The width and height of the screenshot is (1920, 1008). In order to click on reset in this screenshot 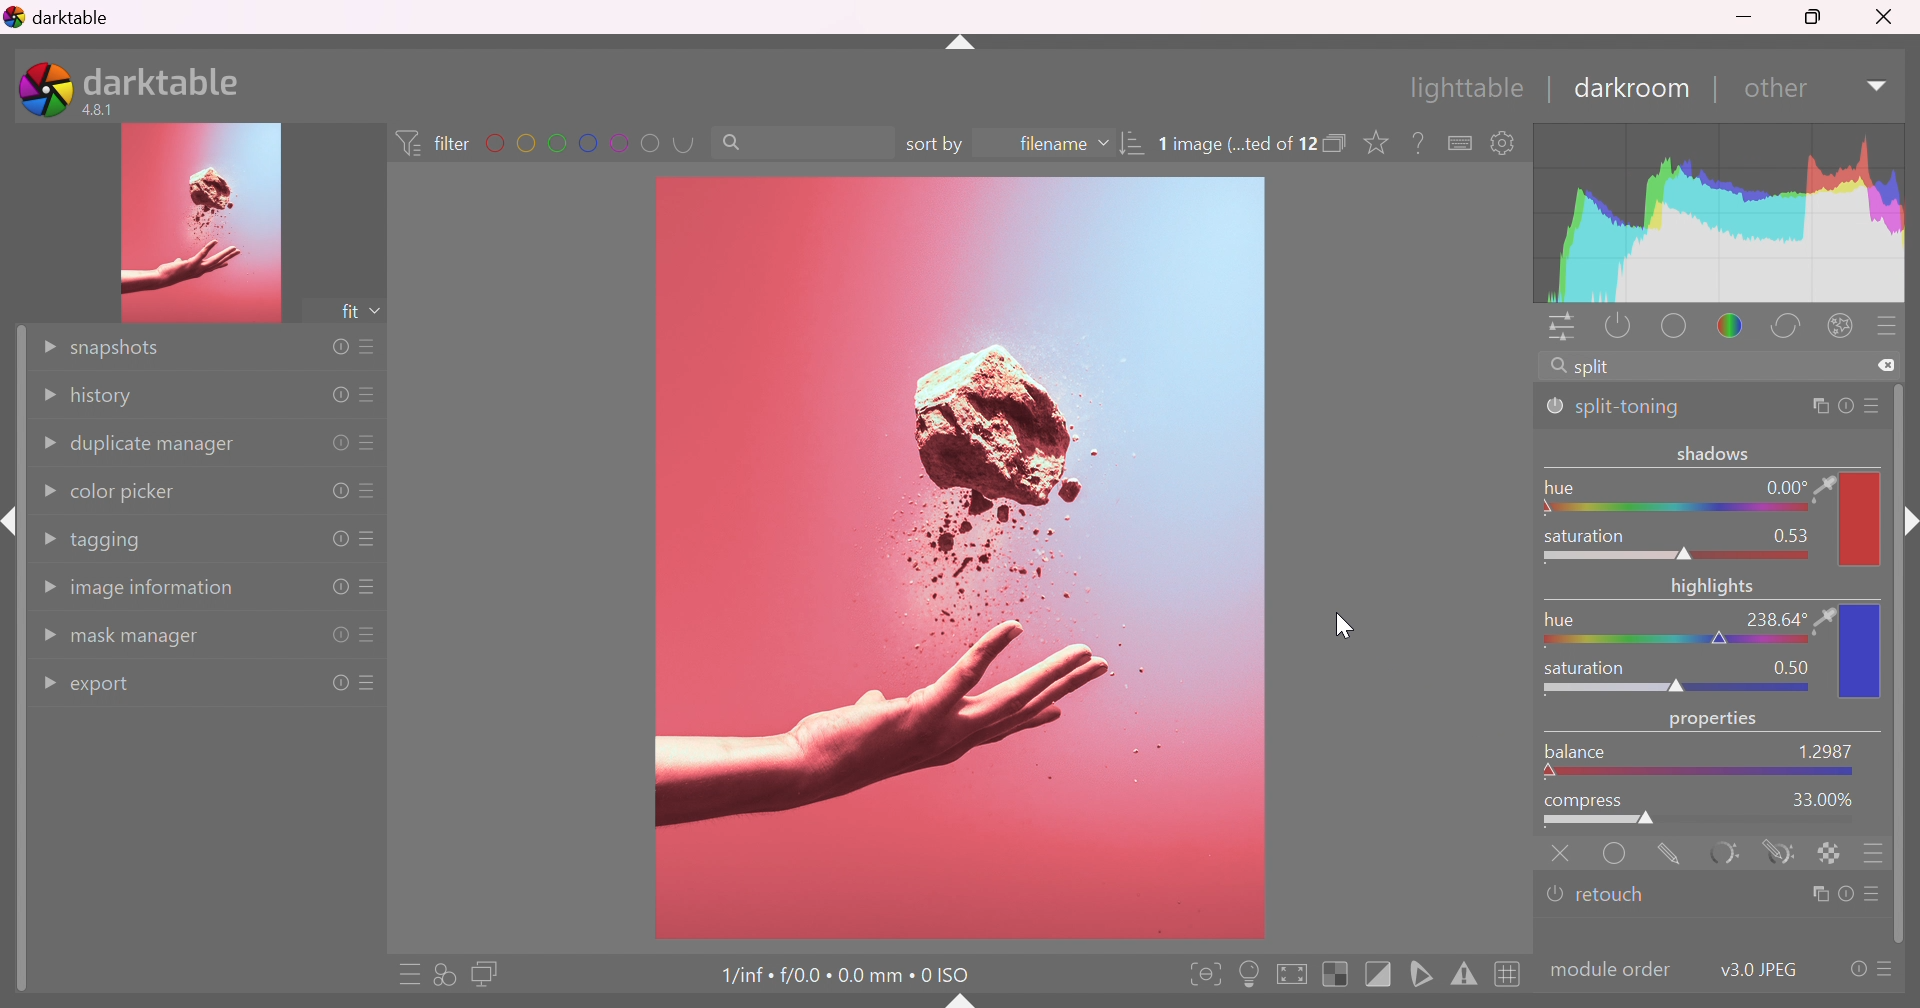, I will do `click(340, 588)`.